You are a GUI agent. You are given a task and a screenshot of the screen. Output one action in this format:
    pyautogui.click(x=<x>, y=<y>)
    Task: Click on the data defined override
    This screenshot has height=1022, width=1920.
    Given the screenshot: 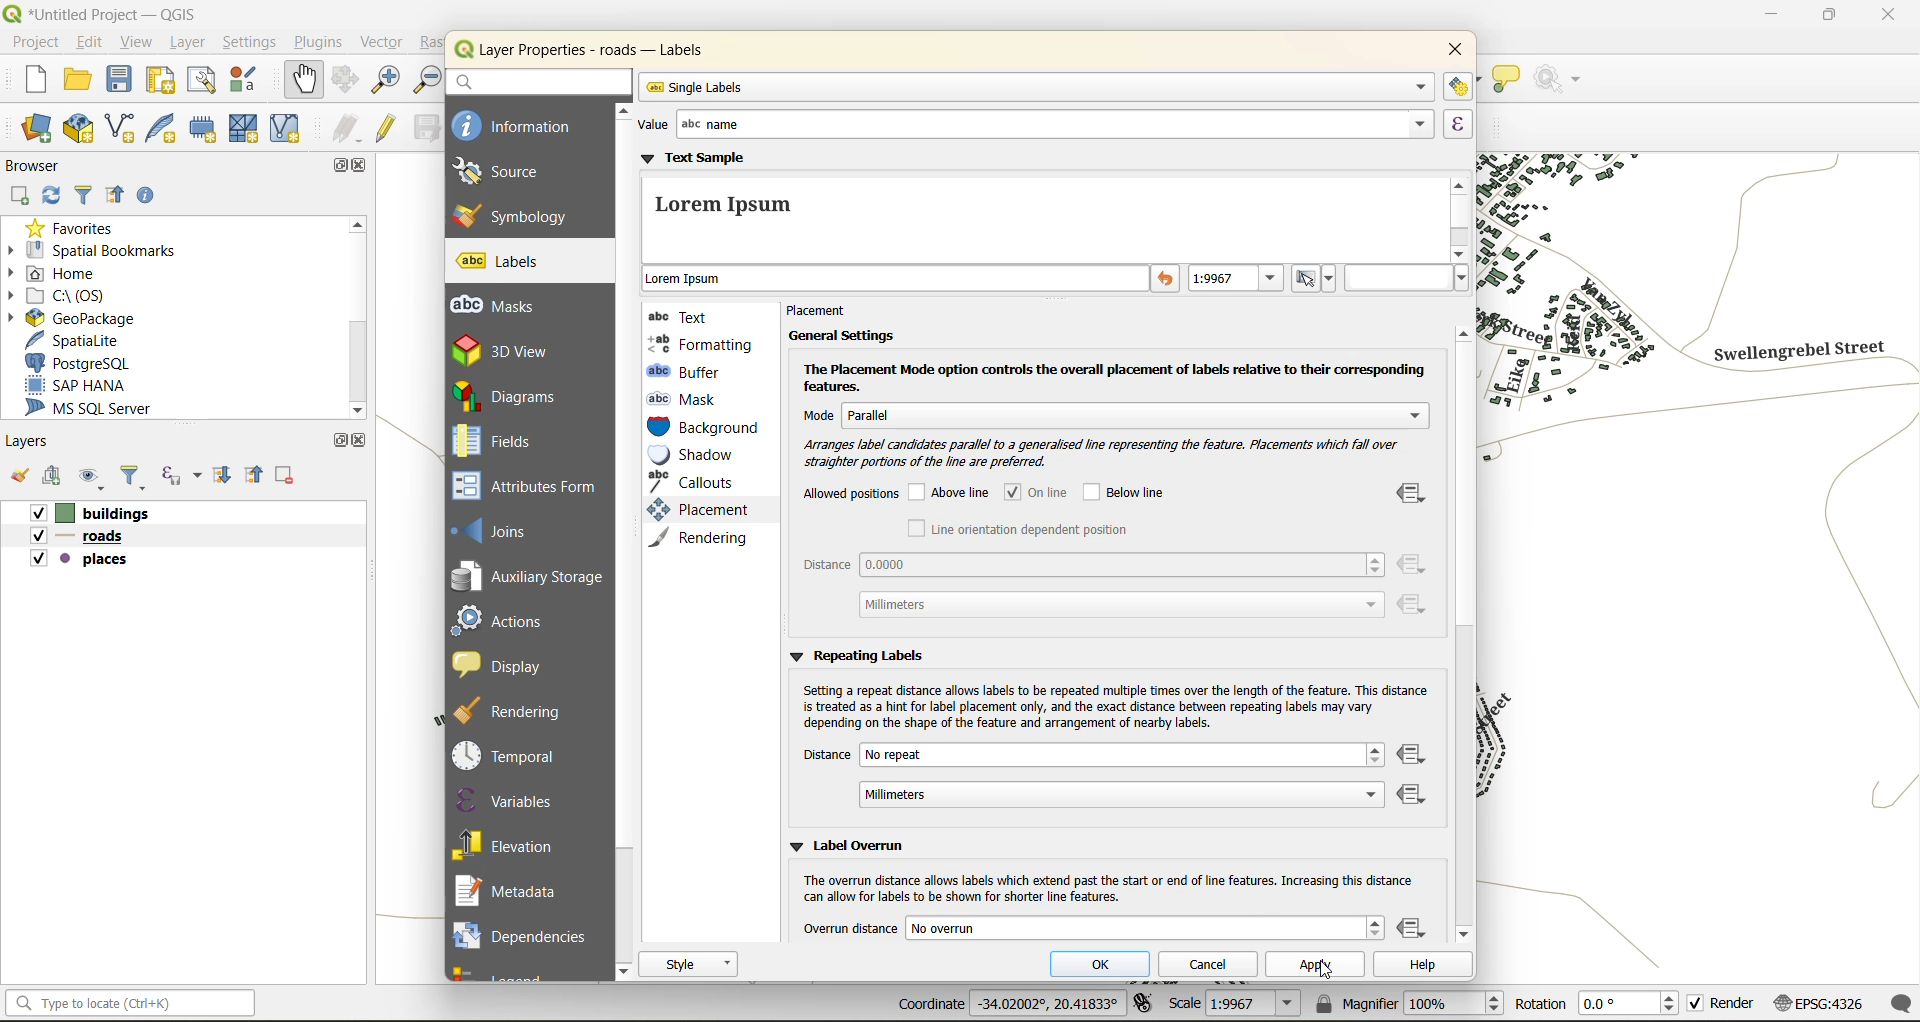 What is the action you would take?
    pyautogui.click(x=1414, y=777)
    